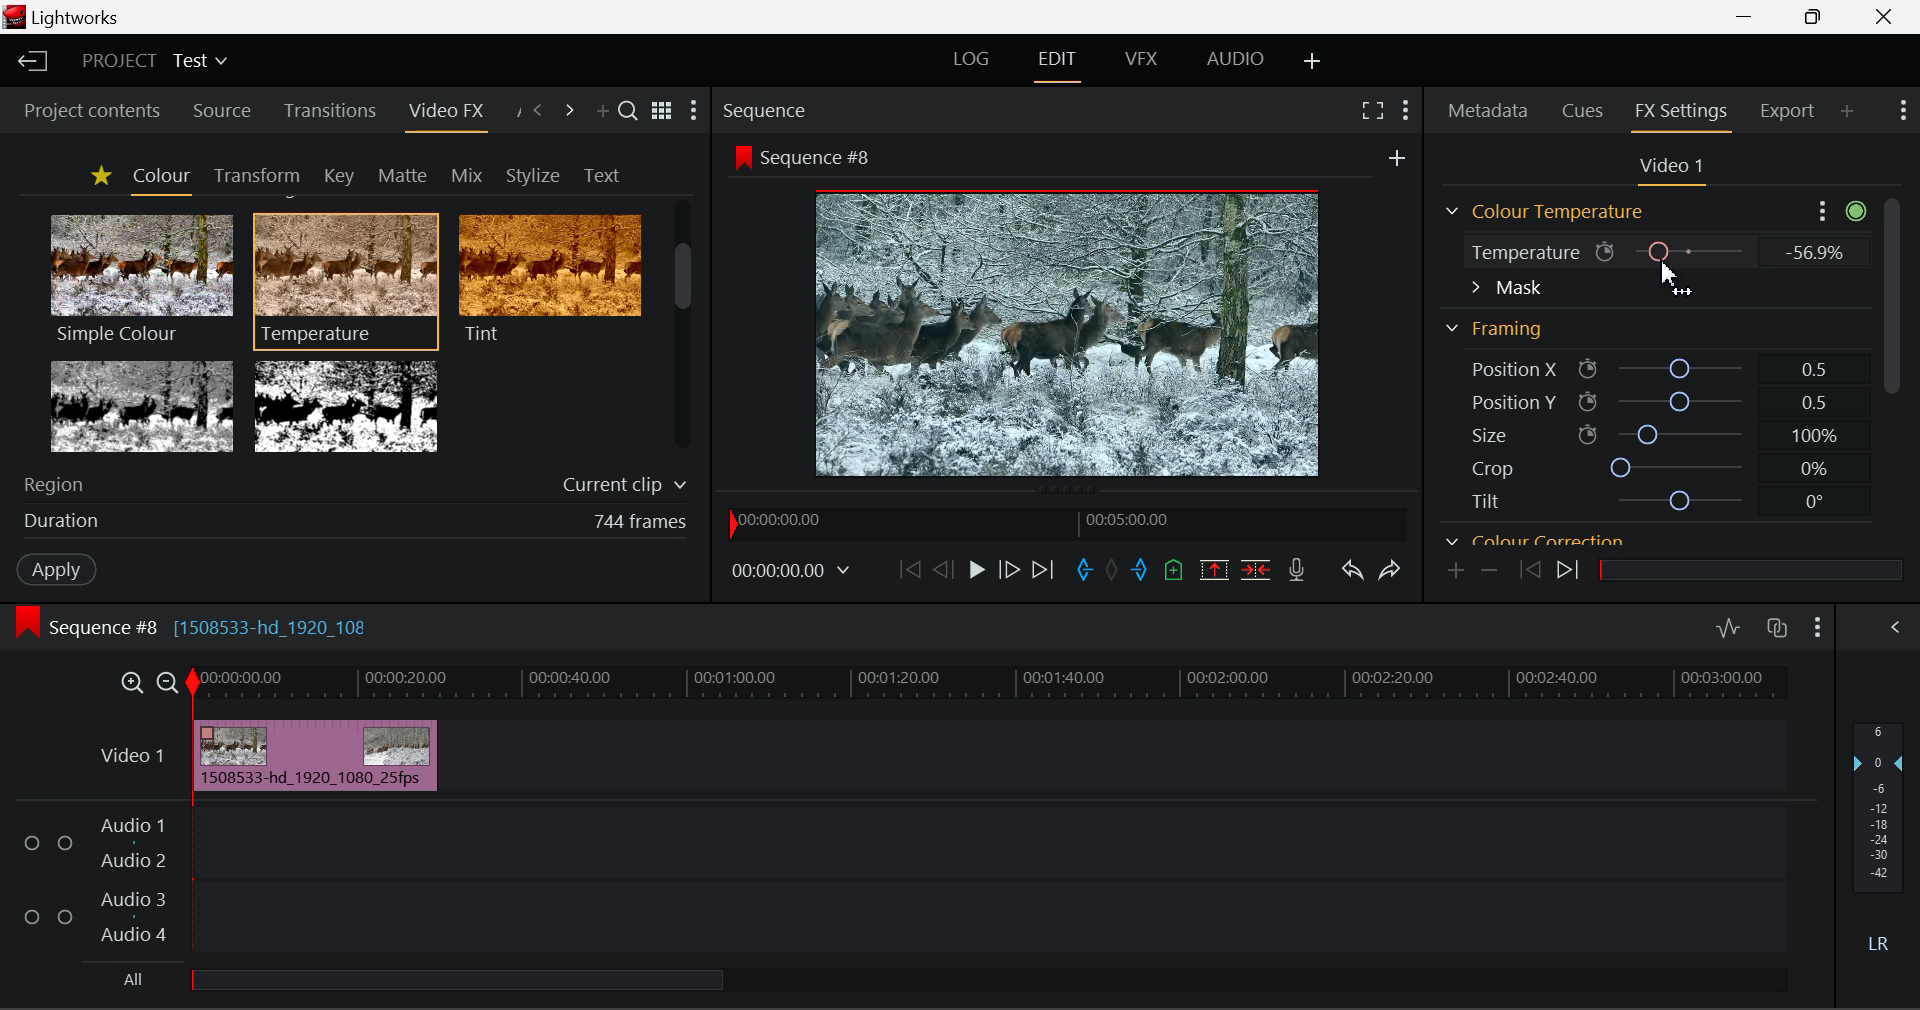 The height and width of the screenshot is (1010, 1920). What do you see at coordinates (1008, 571) in the screenshot?
I see `Go Forward` at bounding box center [1008, 571].